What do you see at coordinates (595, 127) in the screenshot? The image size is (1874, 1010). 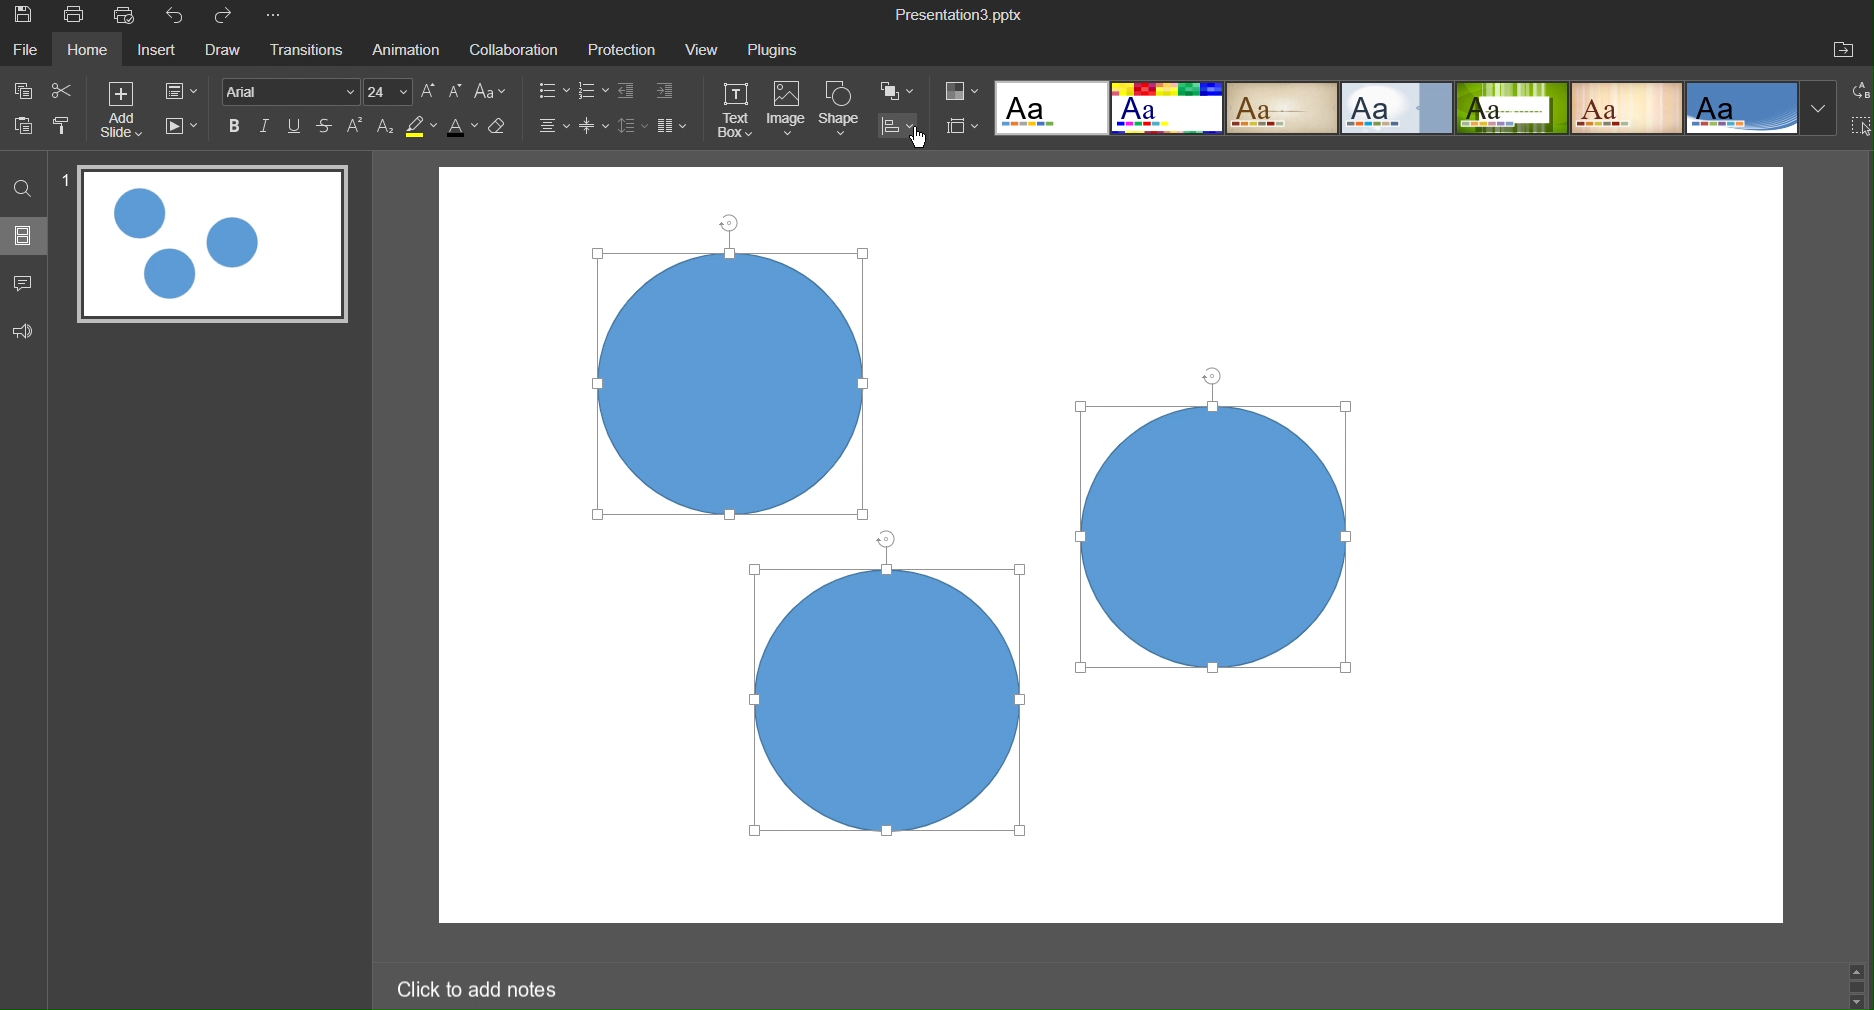 I see `Vertical Align` at bounding box center [595, 127].